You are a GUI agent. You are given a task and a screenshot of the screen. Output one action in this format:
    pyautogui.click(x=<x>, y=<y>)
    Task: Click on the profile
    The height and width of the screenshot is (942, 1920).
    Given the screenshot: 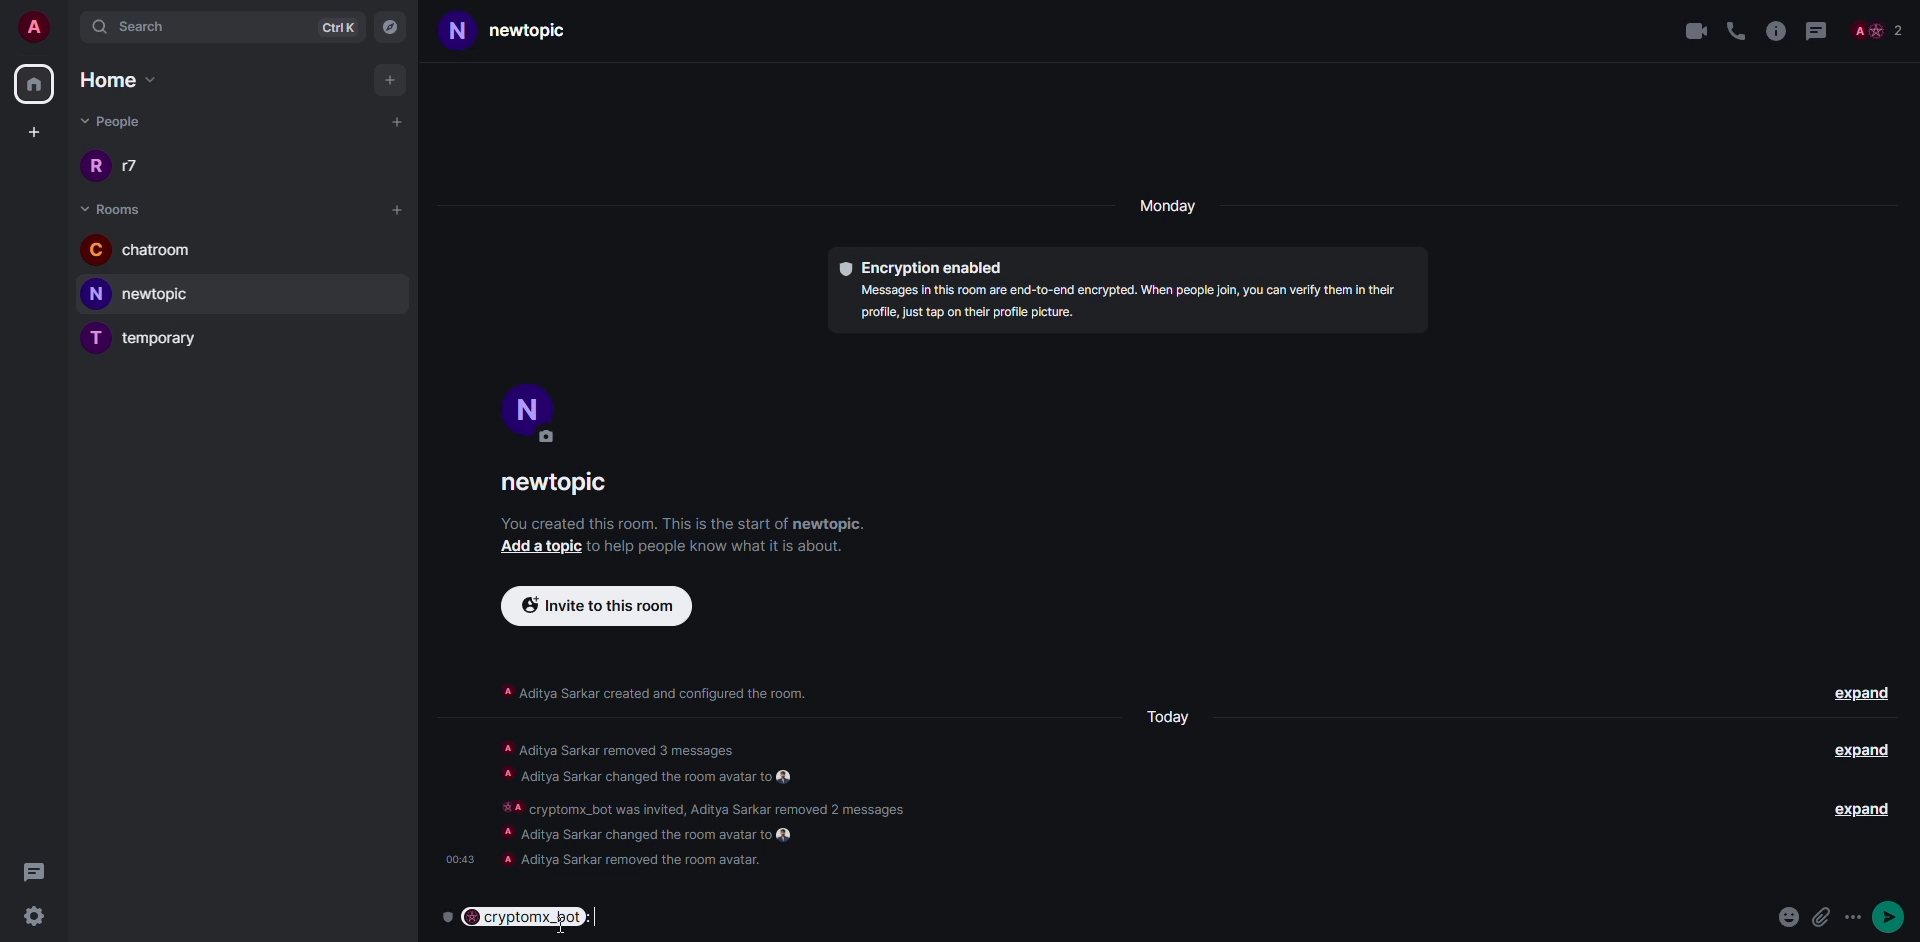 What is the action you would take?
    pyautogui.click(x=529, y=412)
    